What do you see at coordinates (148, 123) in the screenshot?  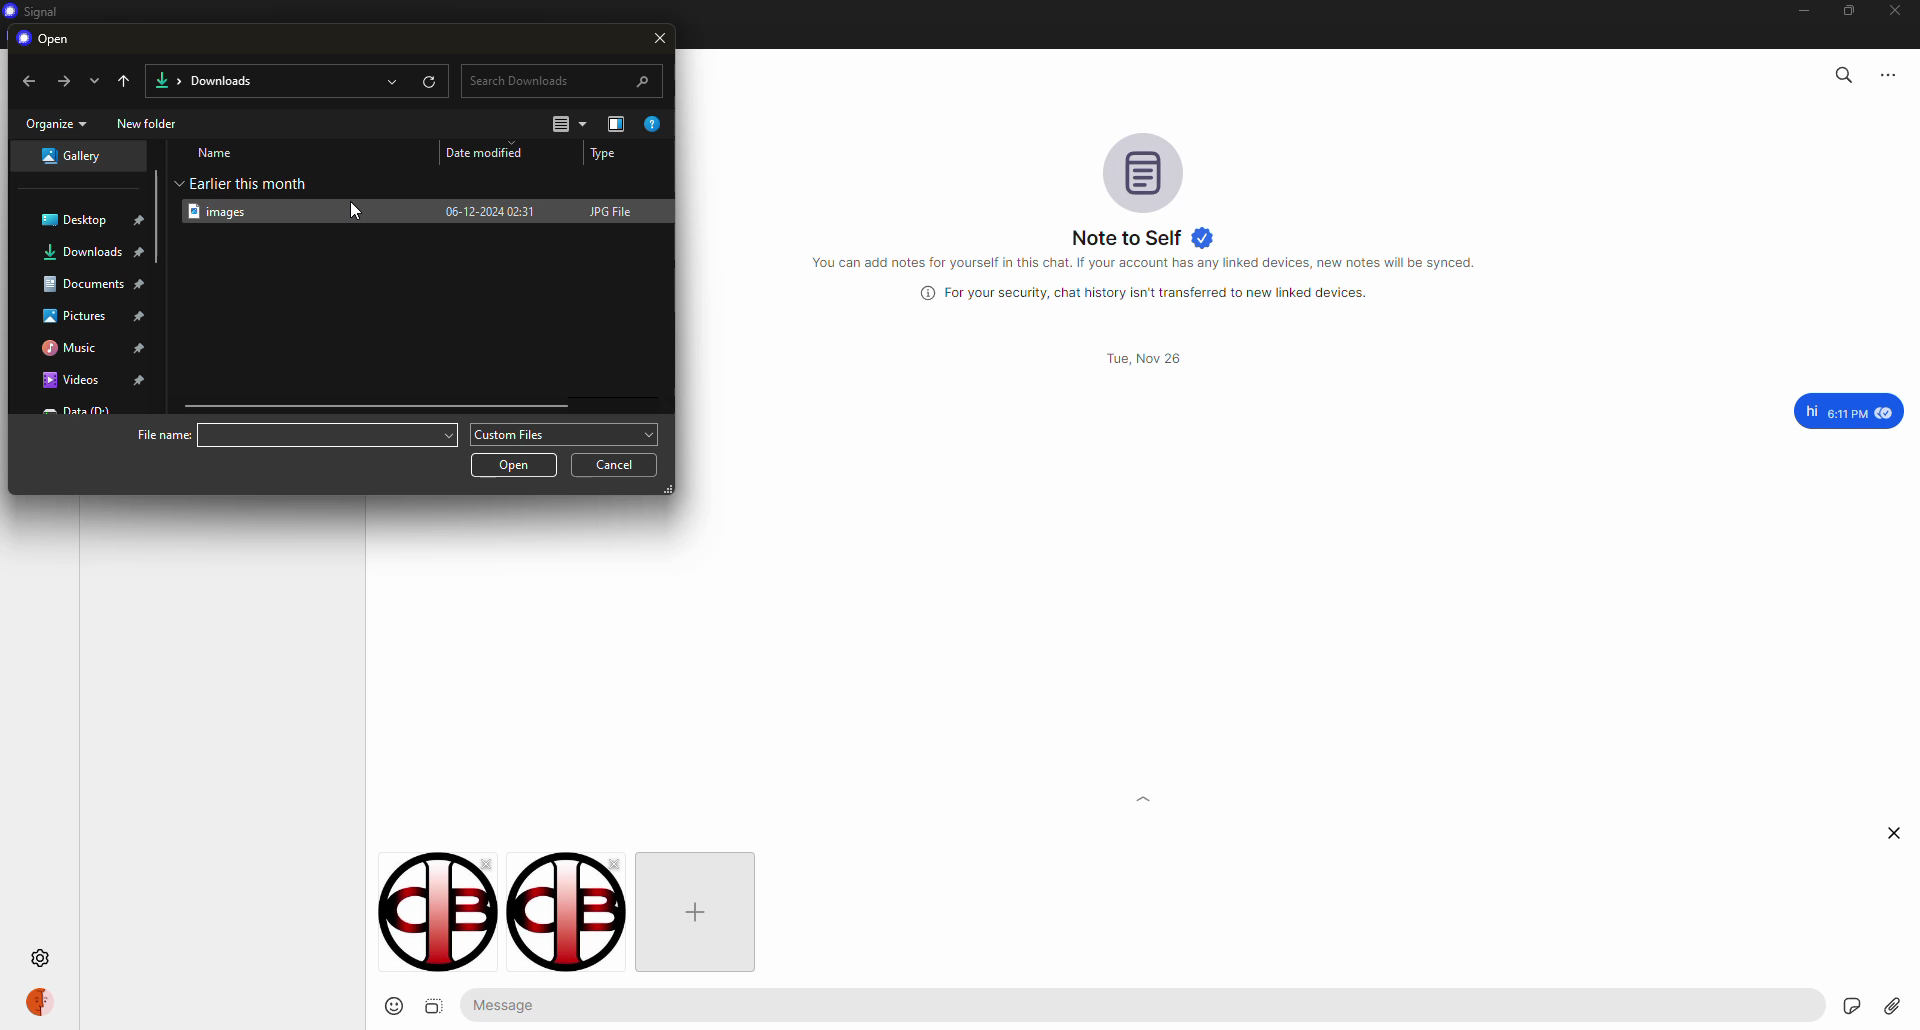 I see `new folder` at bounding box center [148, 123].